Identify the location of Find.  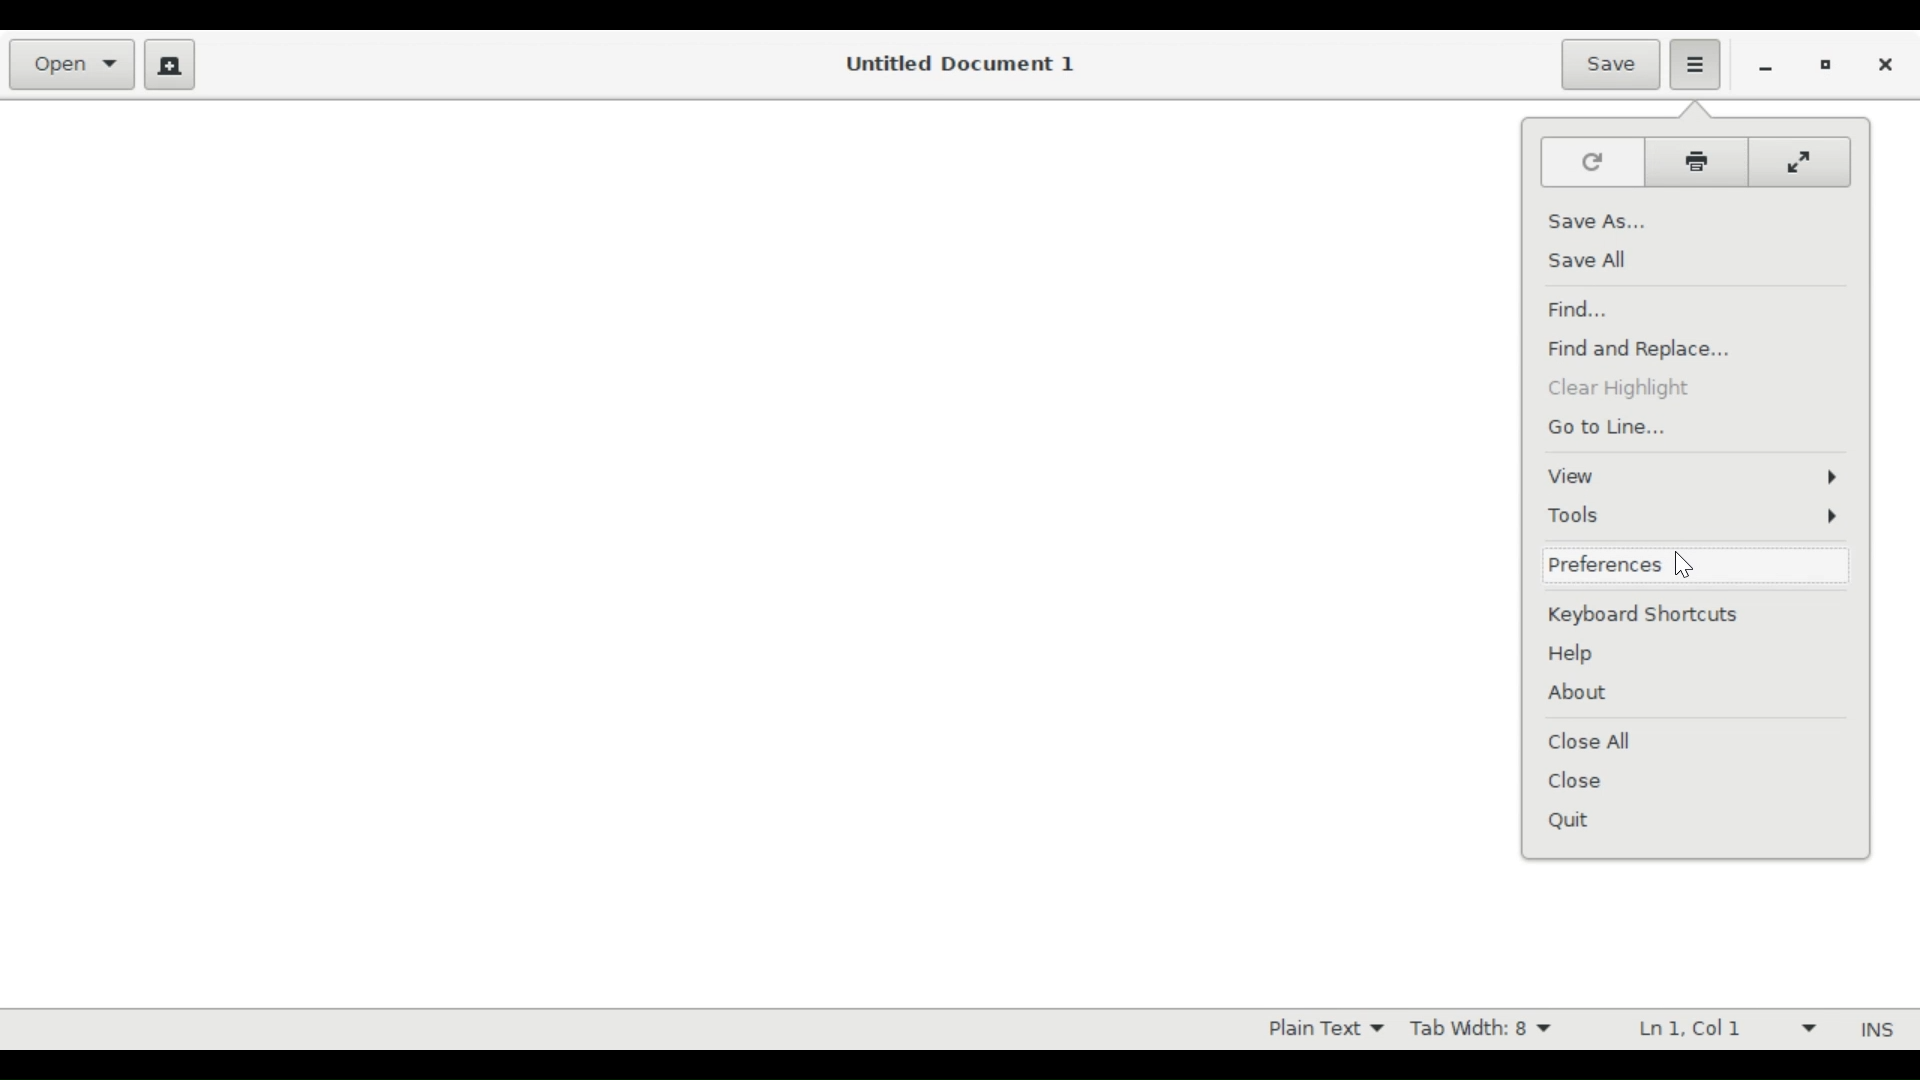
(1583, 307).